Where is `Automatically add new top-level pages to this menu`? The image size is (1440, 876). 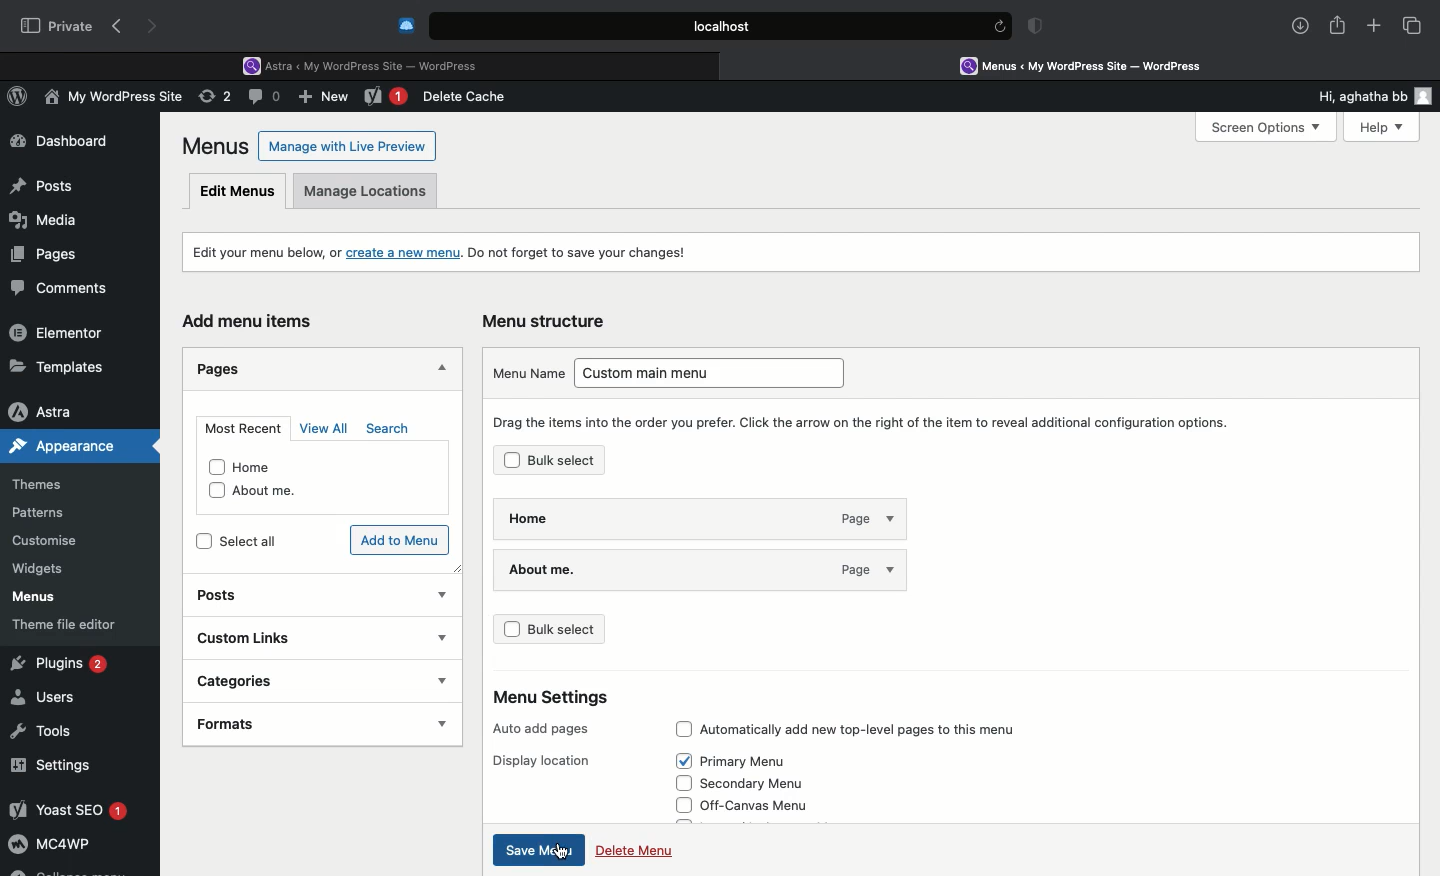 Automatically add new top-level pages to this menu is located at coordinates (884, 729).